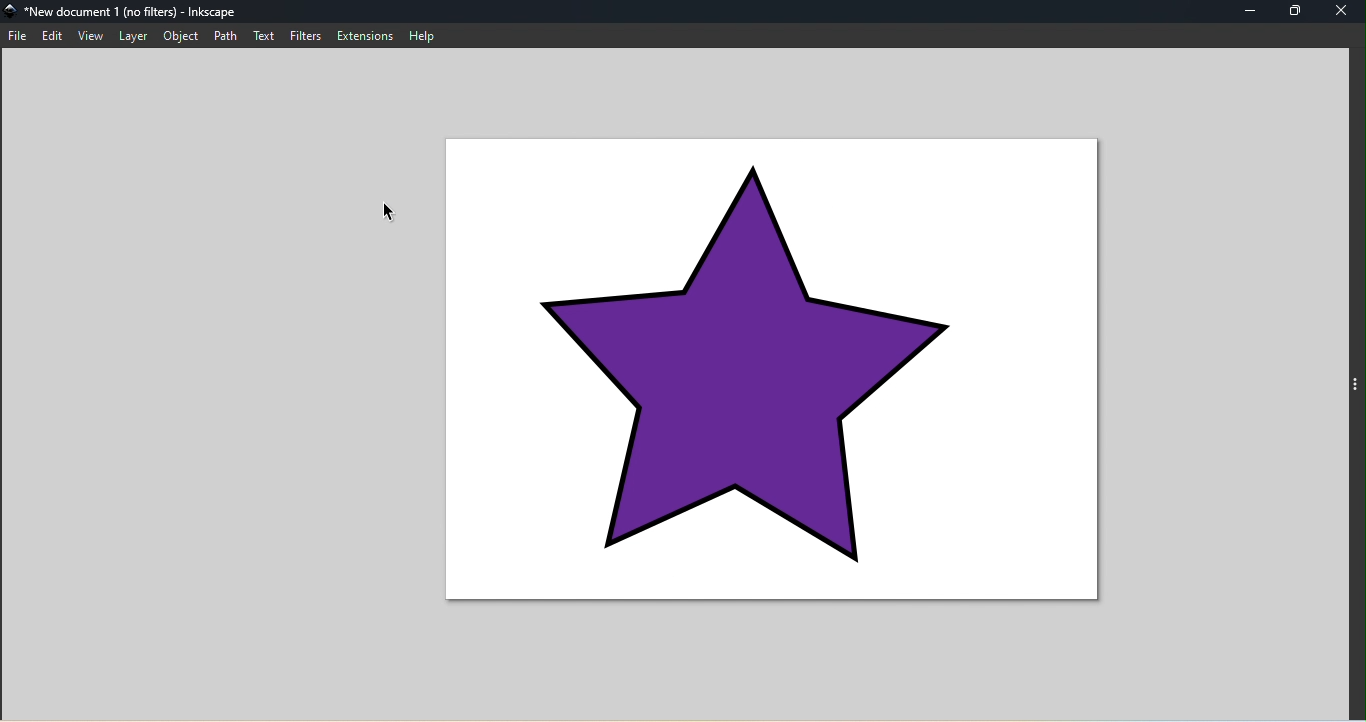  I want to click on File name, so click(119, 12).